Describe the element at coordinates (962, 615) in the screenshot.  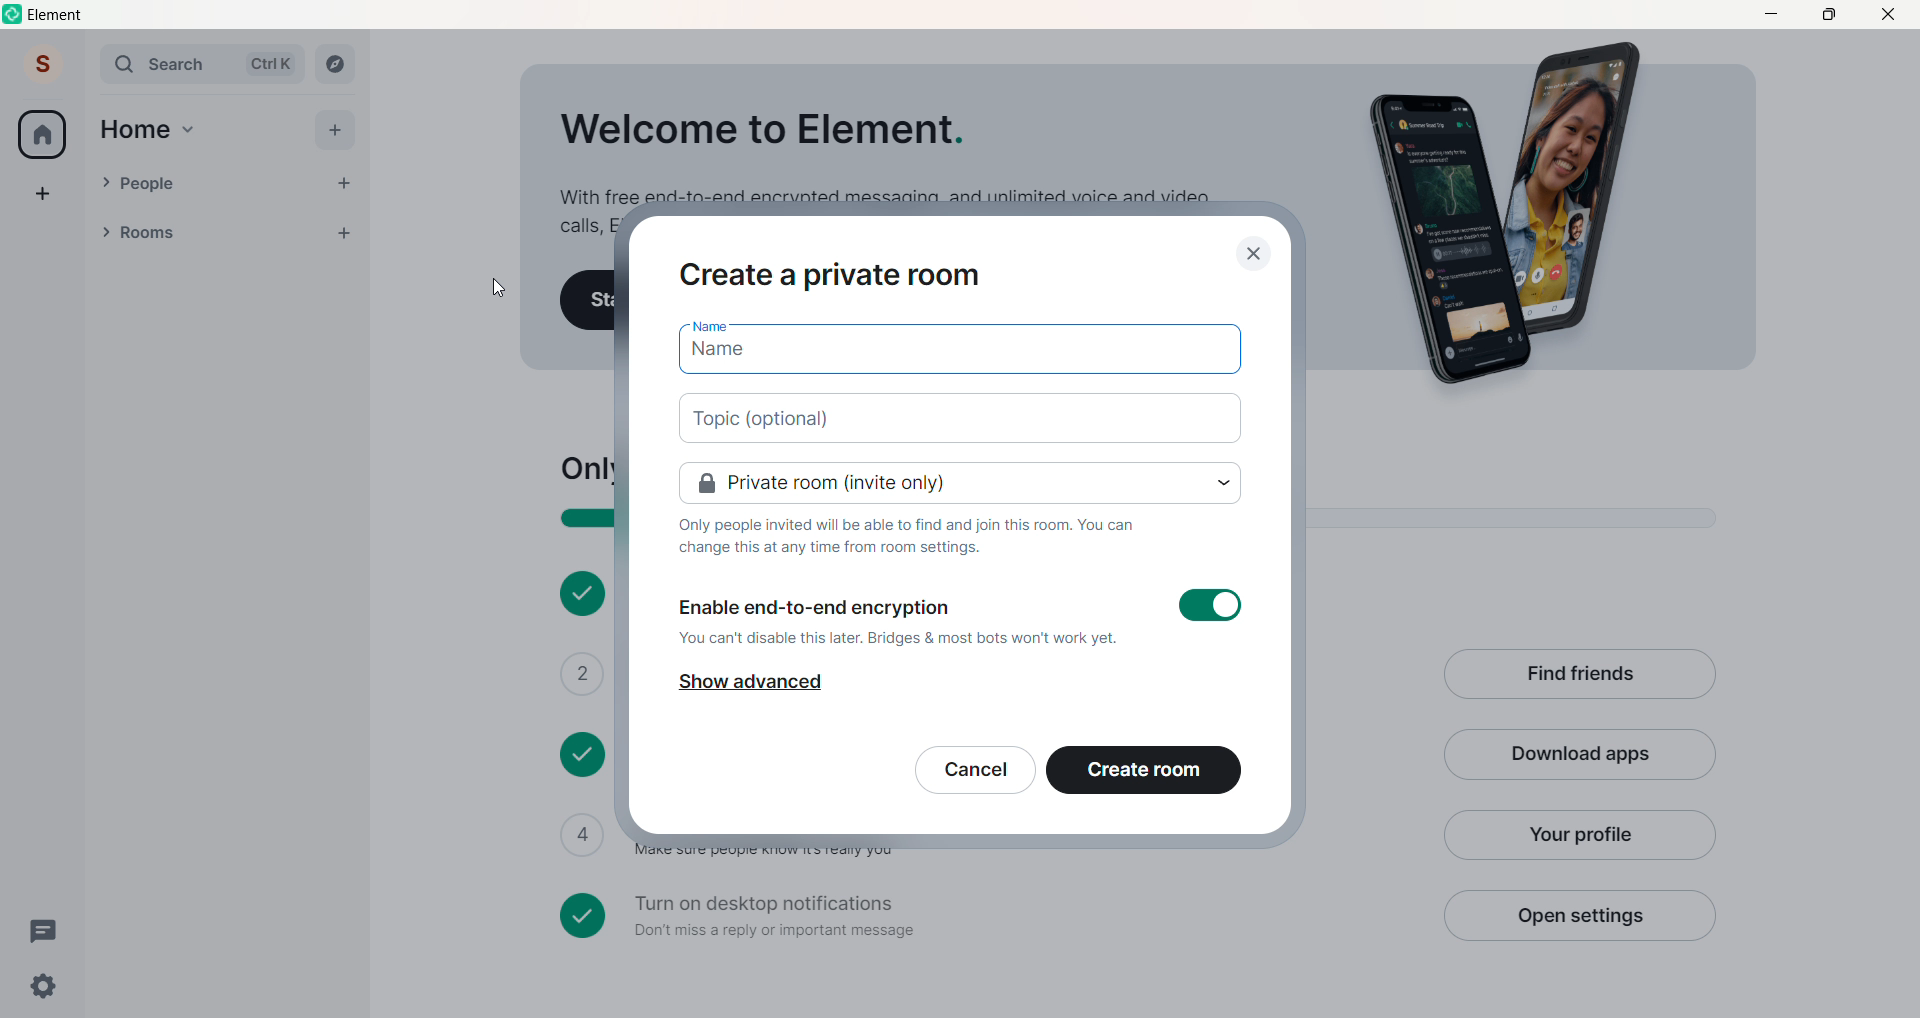
I see `Enable end-to-end encryption
You can't disable this later. Bridges & most bots won't work yet.` at that location.